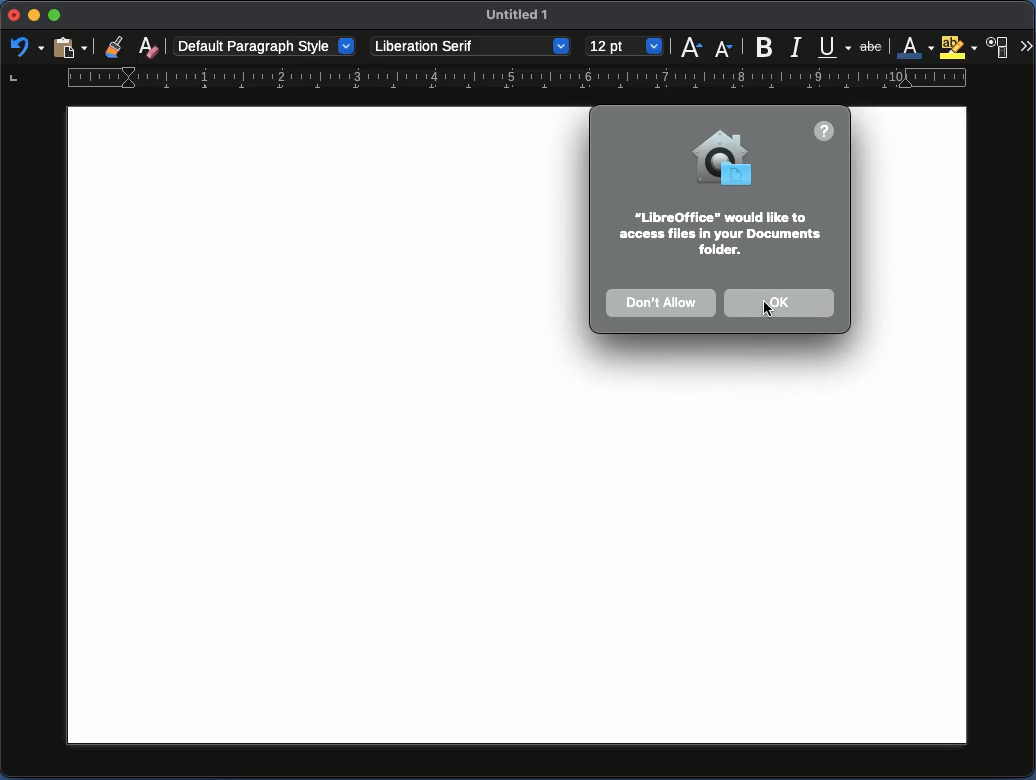  What do you see at coordinates (723, 234) in the screenshot?
I see `Instruction / permission request` at bounding box center [723, 234].